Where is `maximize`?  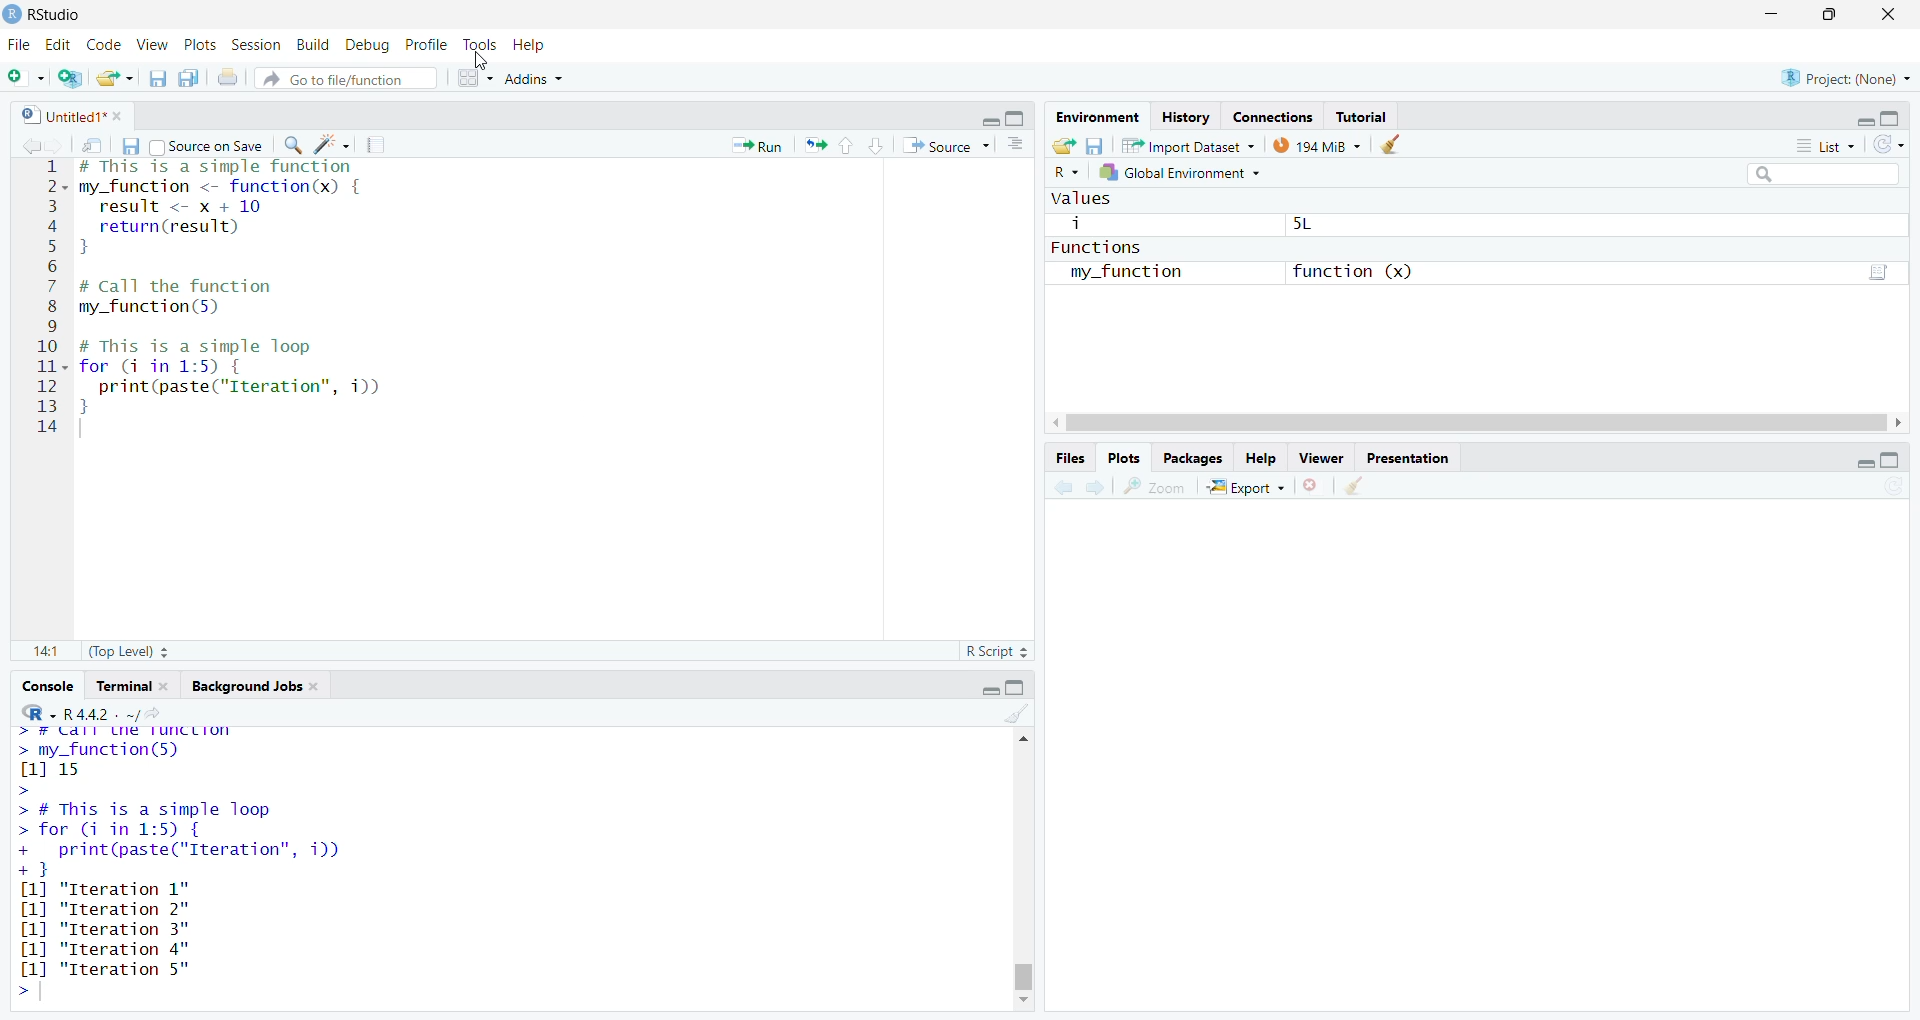
maximize is located at coordinates (1830, 13).